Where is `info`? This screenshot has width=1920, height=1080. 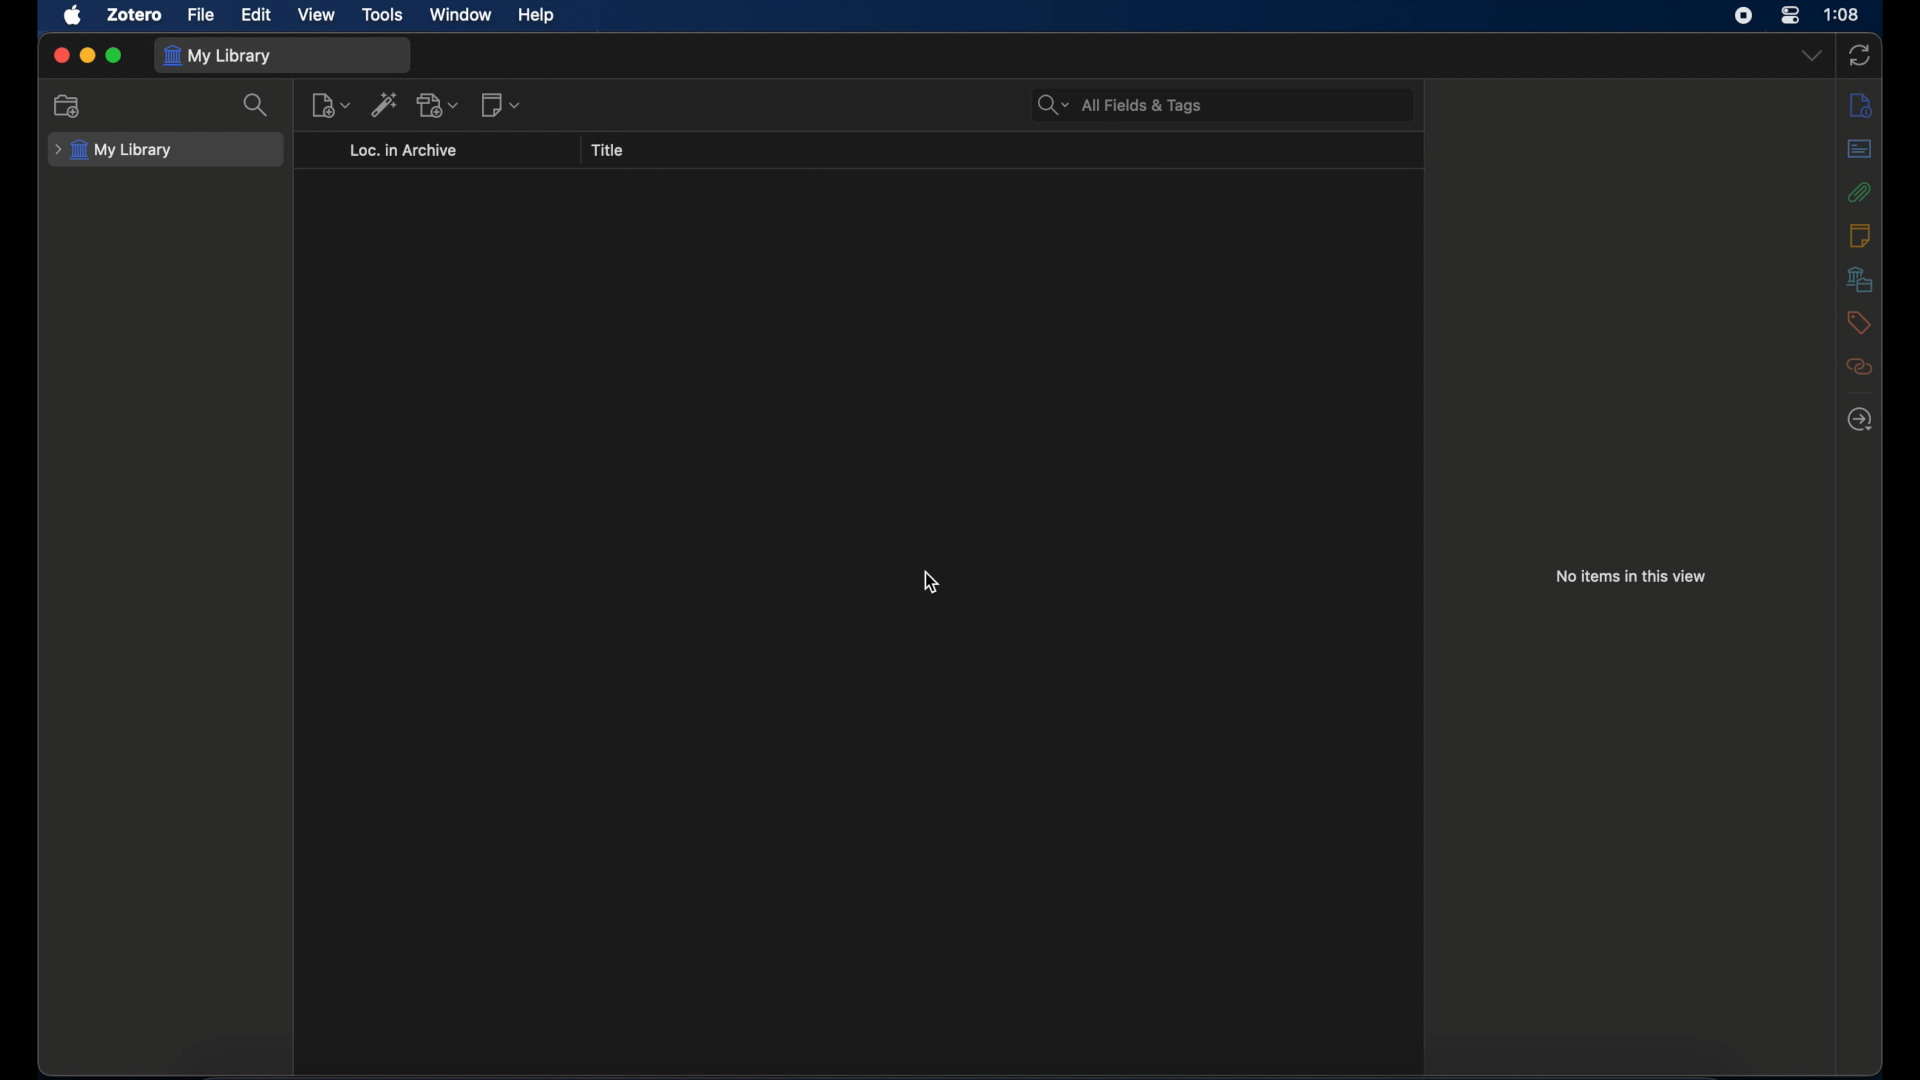
info is located at coordinates (1861, 105).